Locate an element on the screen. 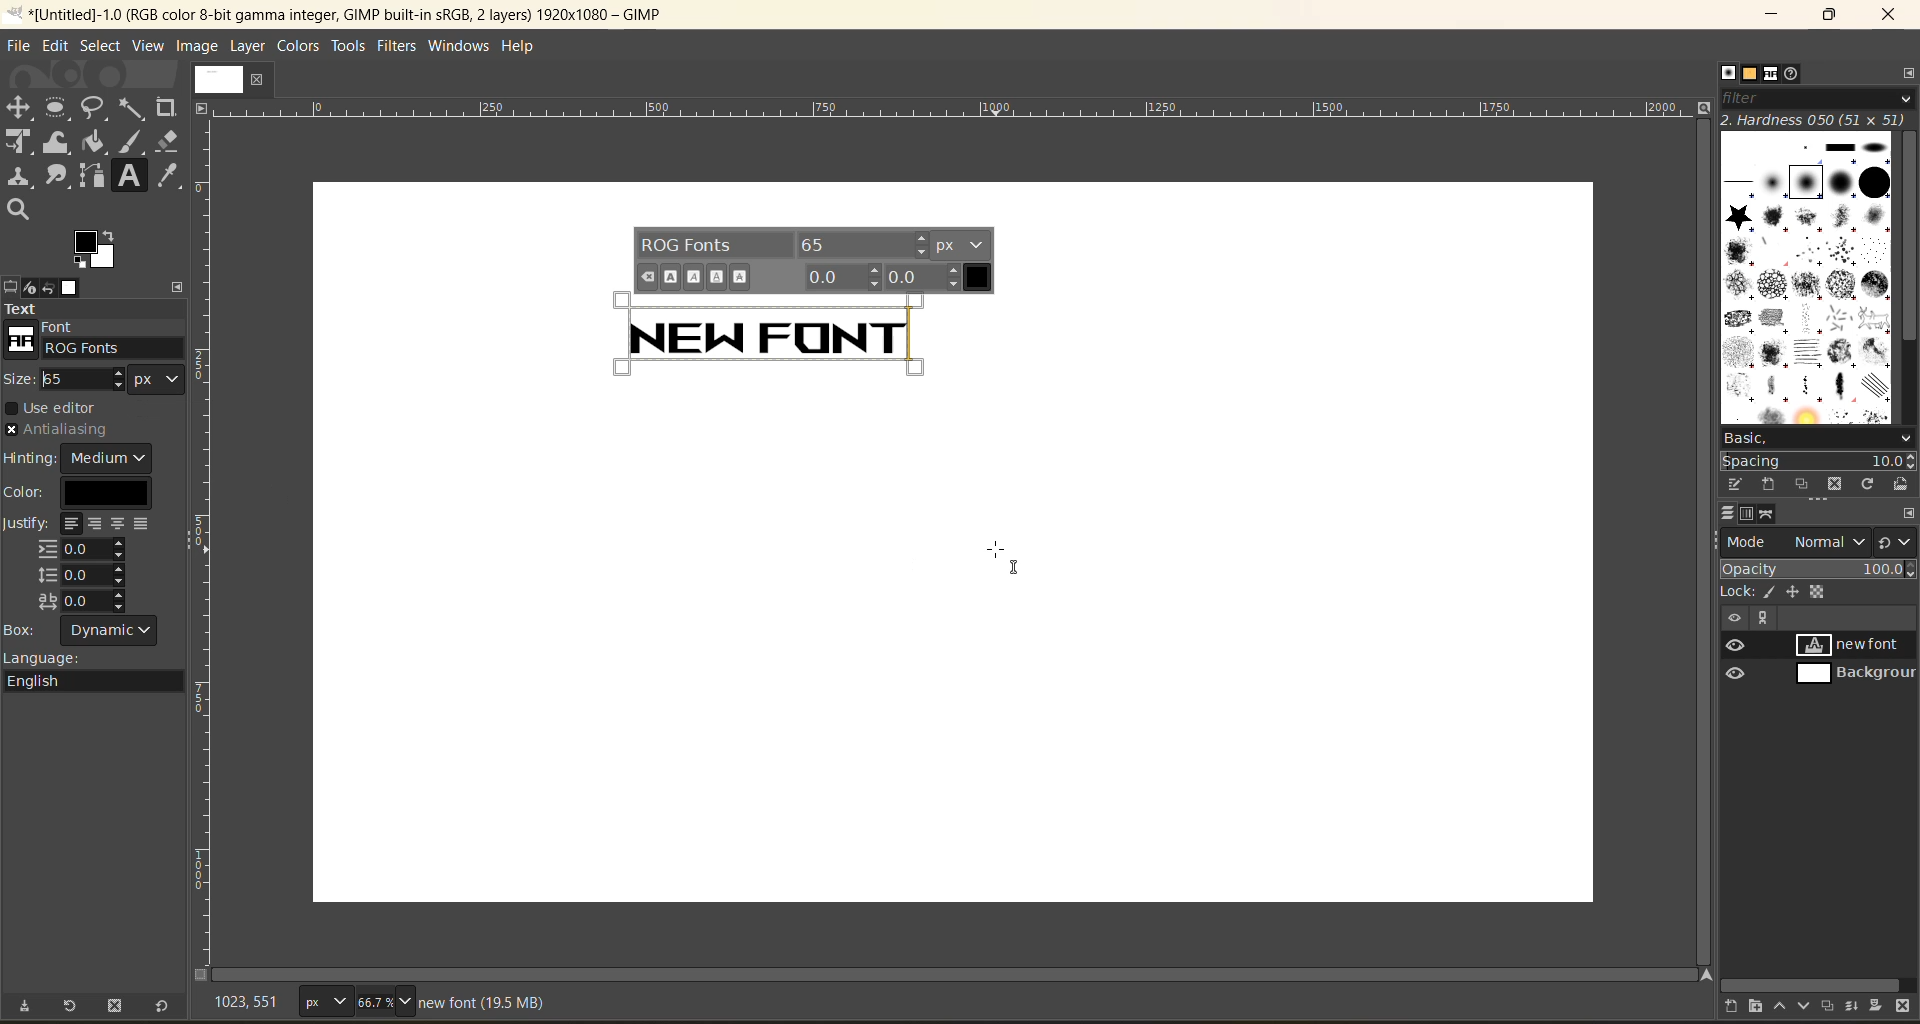  background is located at coordinates (1859, 675).